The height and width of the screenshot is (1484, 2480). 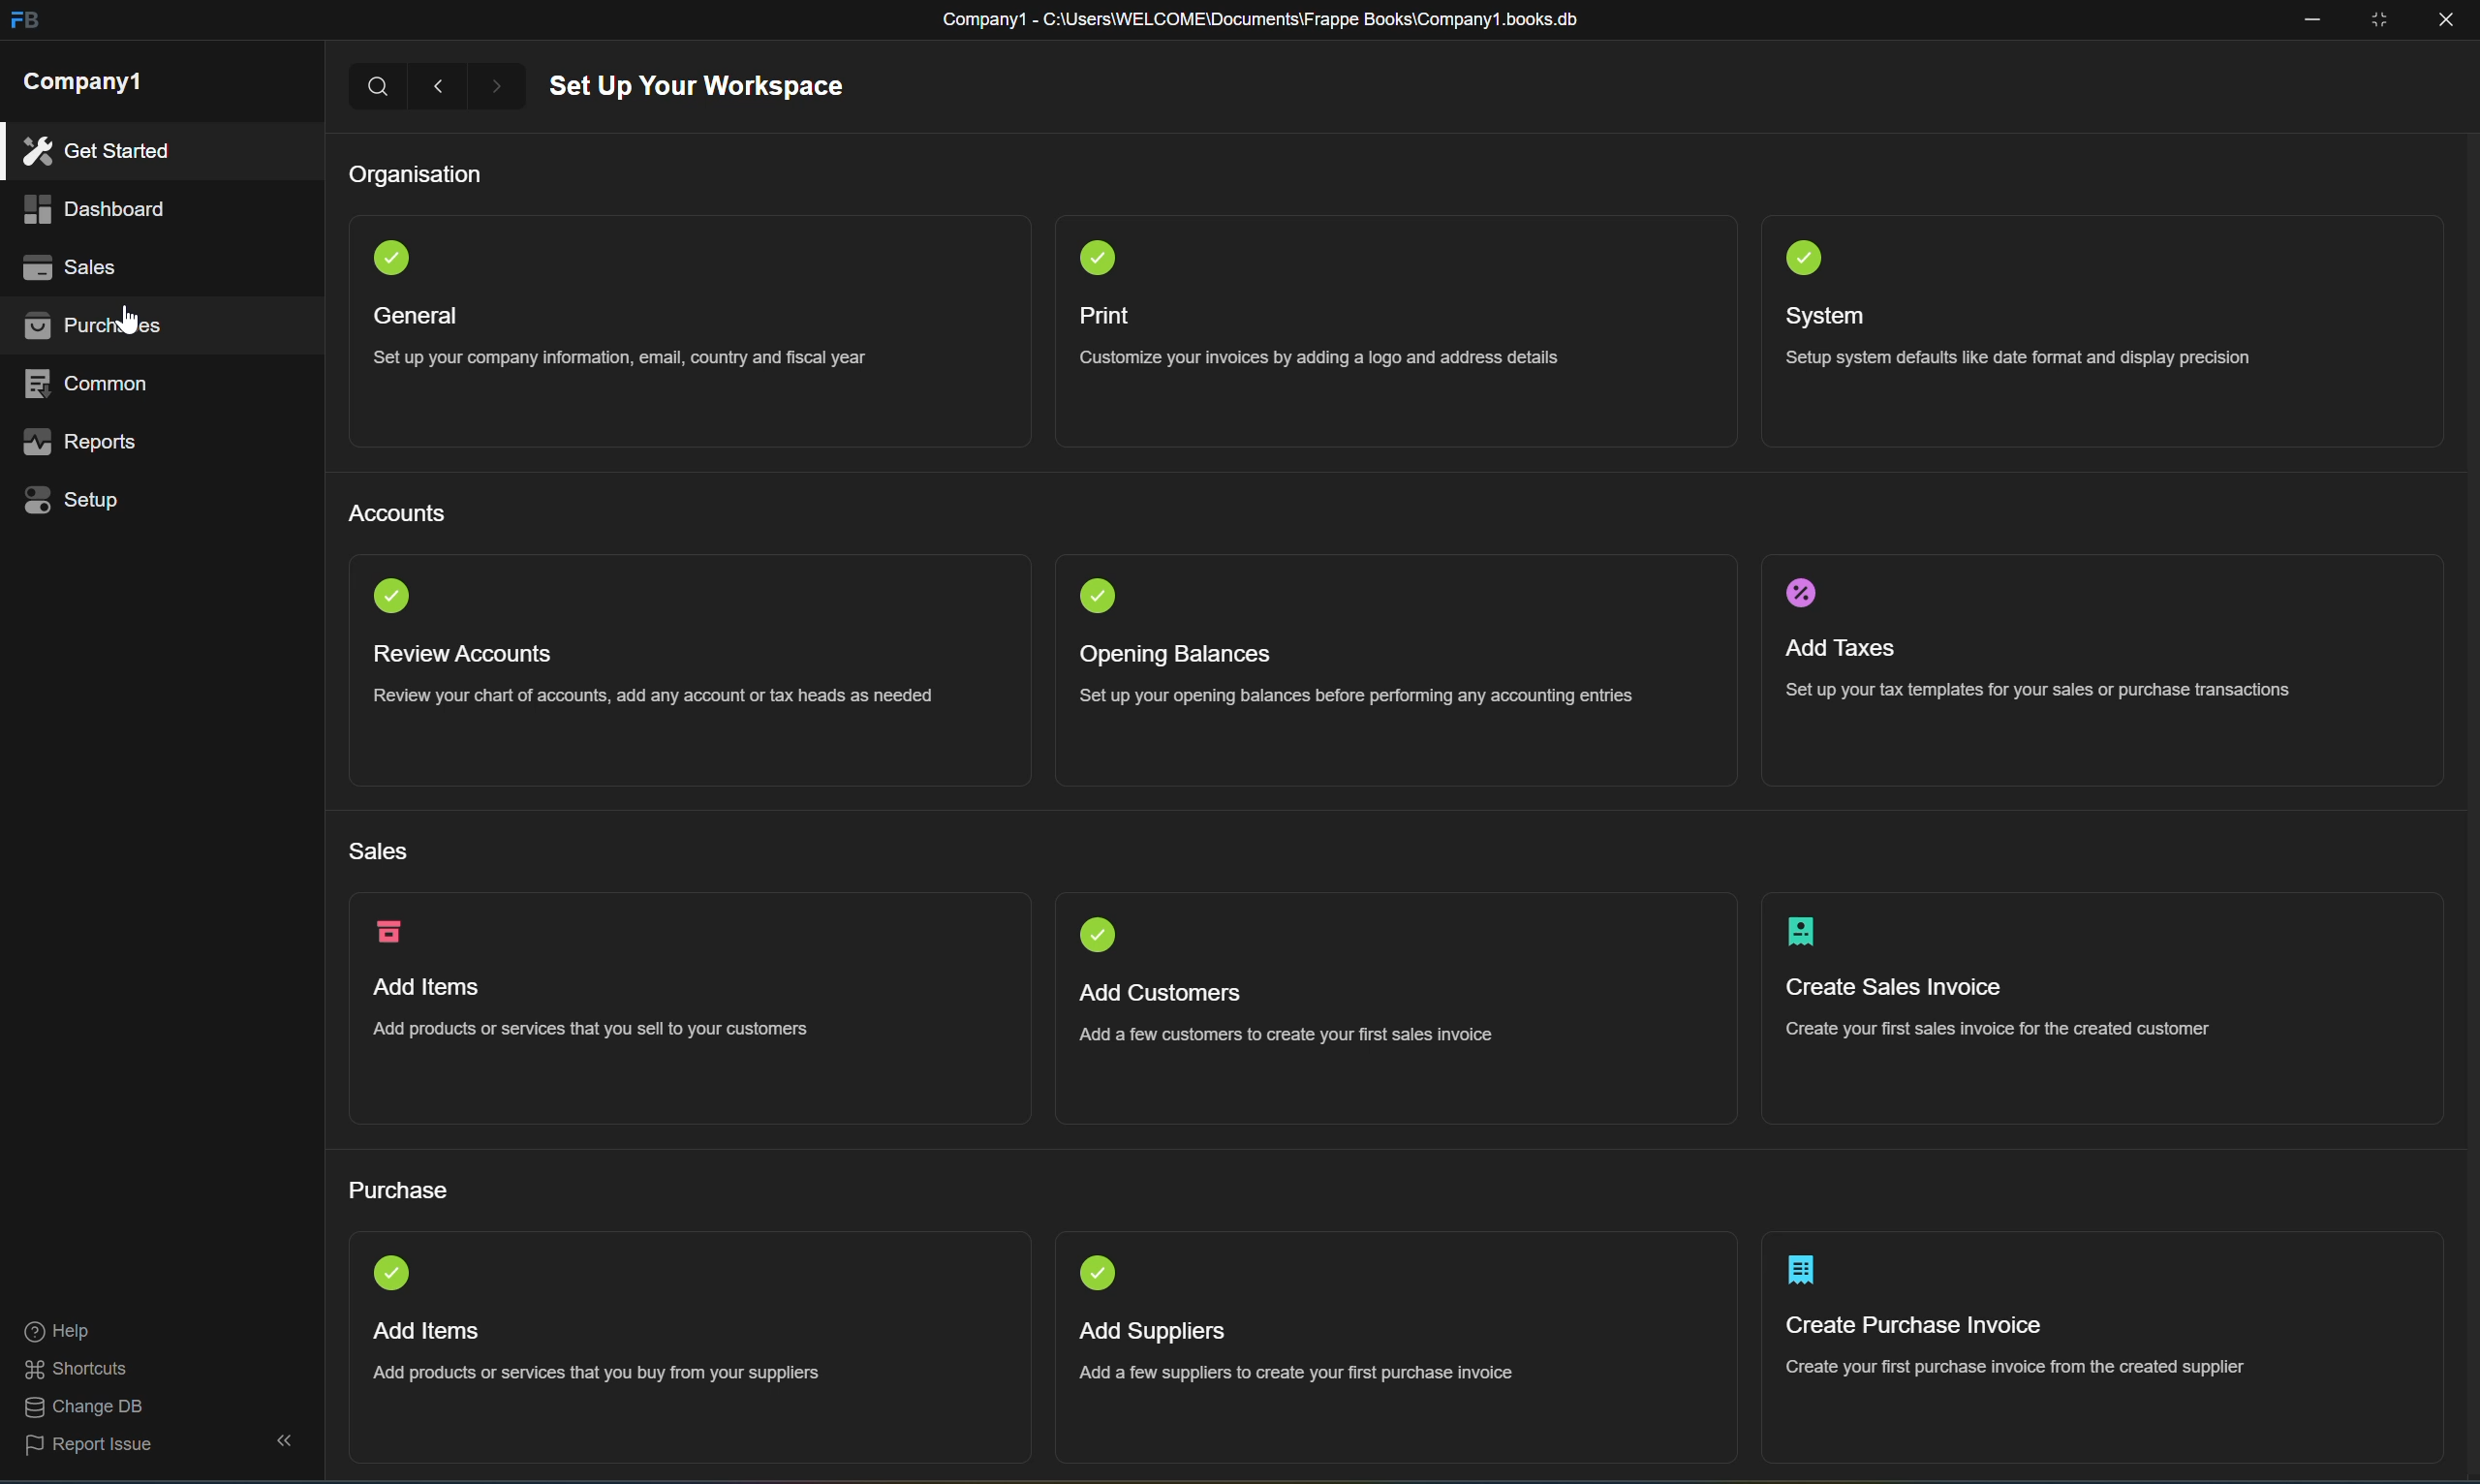 What do you see at coordinates (1181, 655) in the screenshot?
I see `opening balances` at bounding box center [1181, 655].